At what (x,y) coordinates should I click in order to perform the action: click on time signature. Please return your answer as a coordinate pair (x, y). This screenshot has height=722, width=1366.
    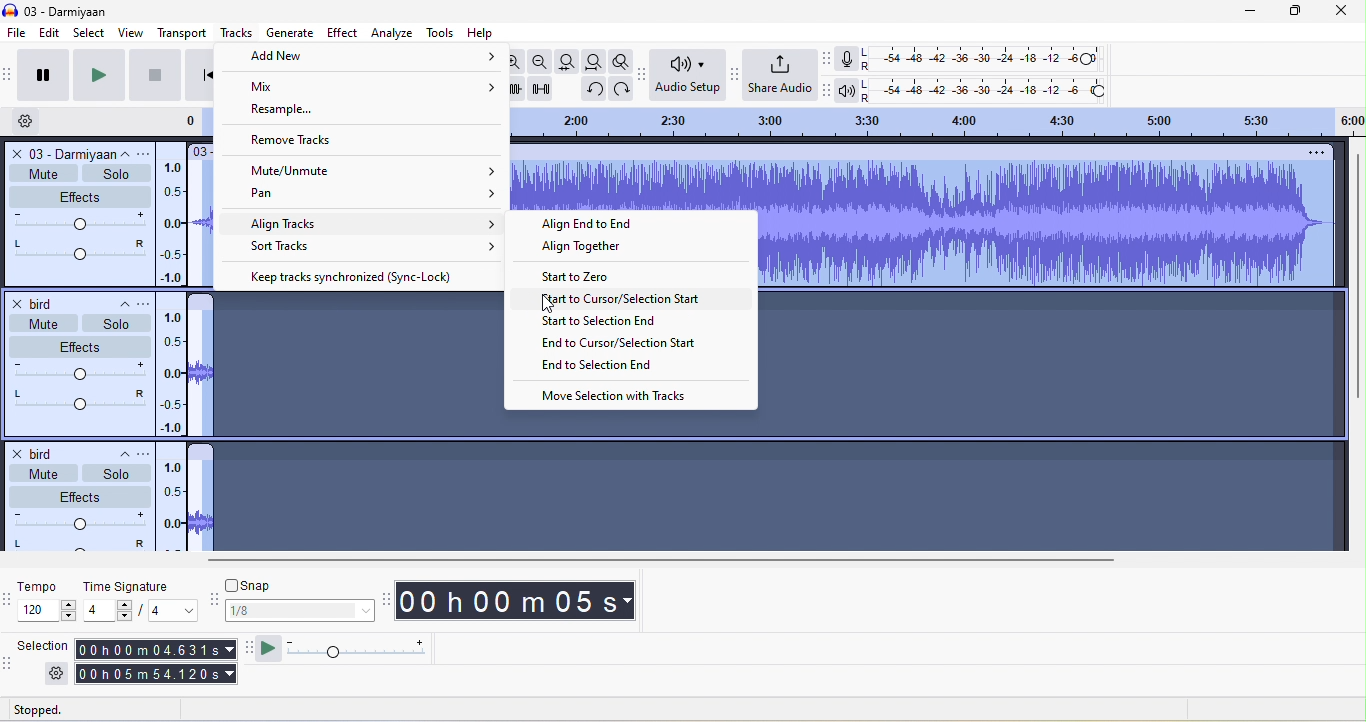
    Looking at the image, I should click on (129, 587).